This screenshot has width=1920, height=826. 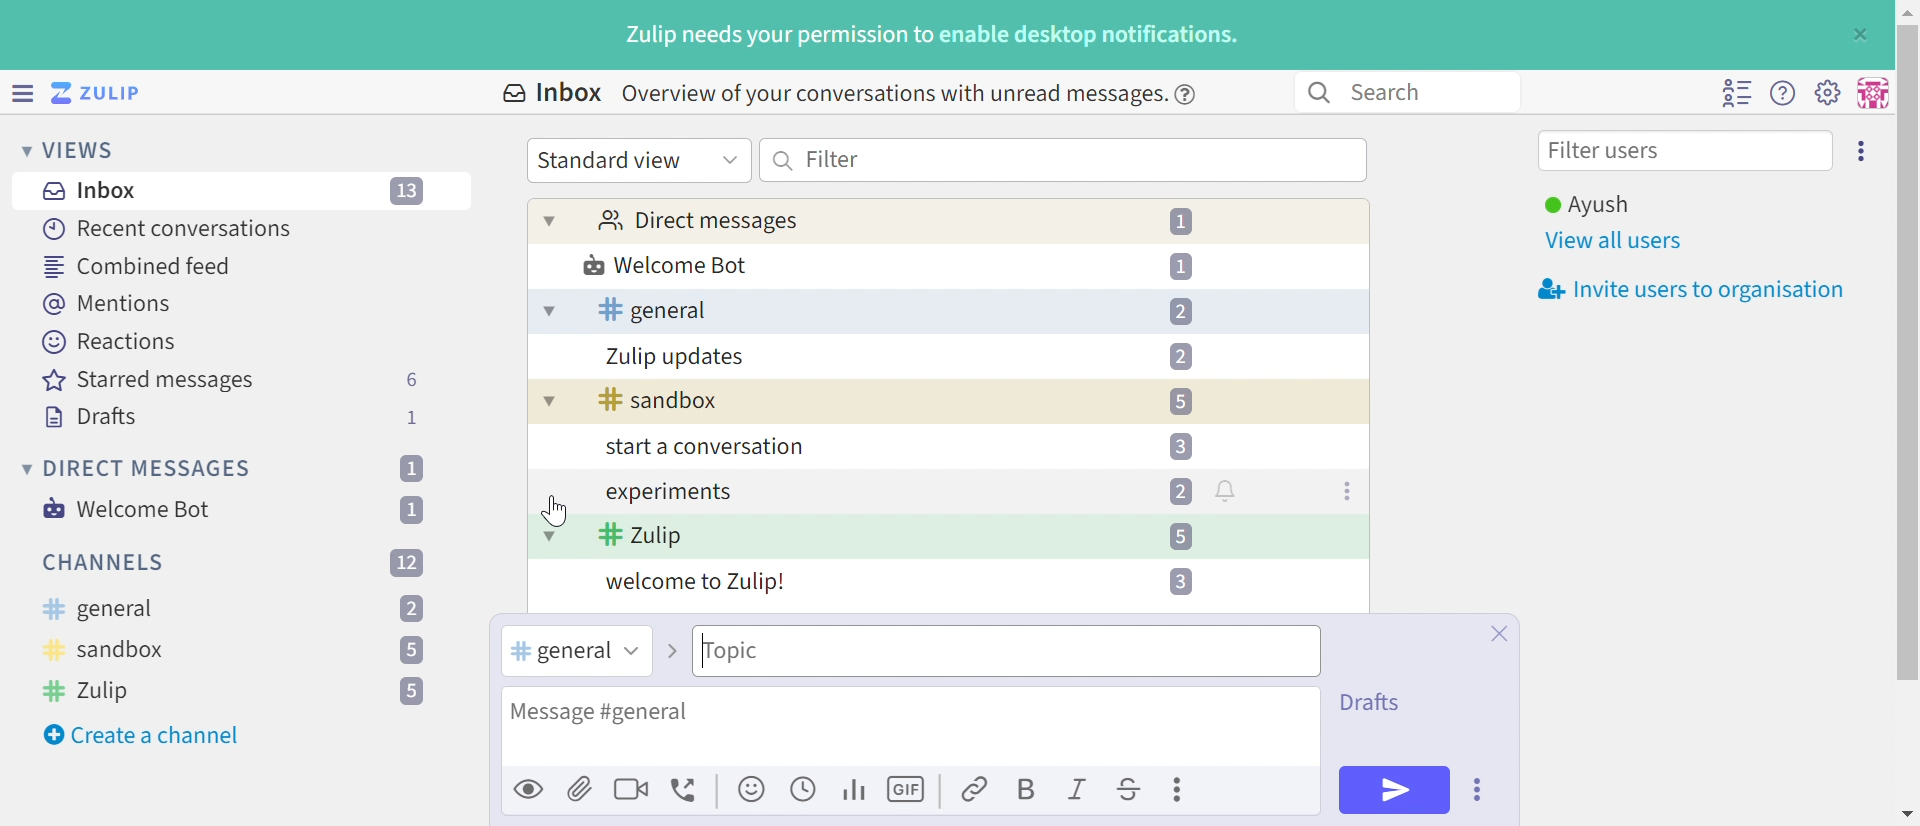 I want to click on Drop Down, so click(x=23, y=468).